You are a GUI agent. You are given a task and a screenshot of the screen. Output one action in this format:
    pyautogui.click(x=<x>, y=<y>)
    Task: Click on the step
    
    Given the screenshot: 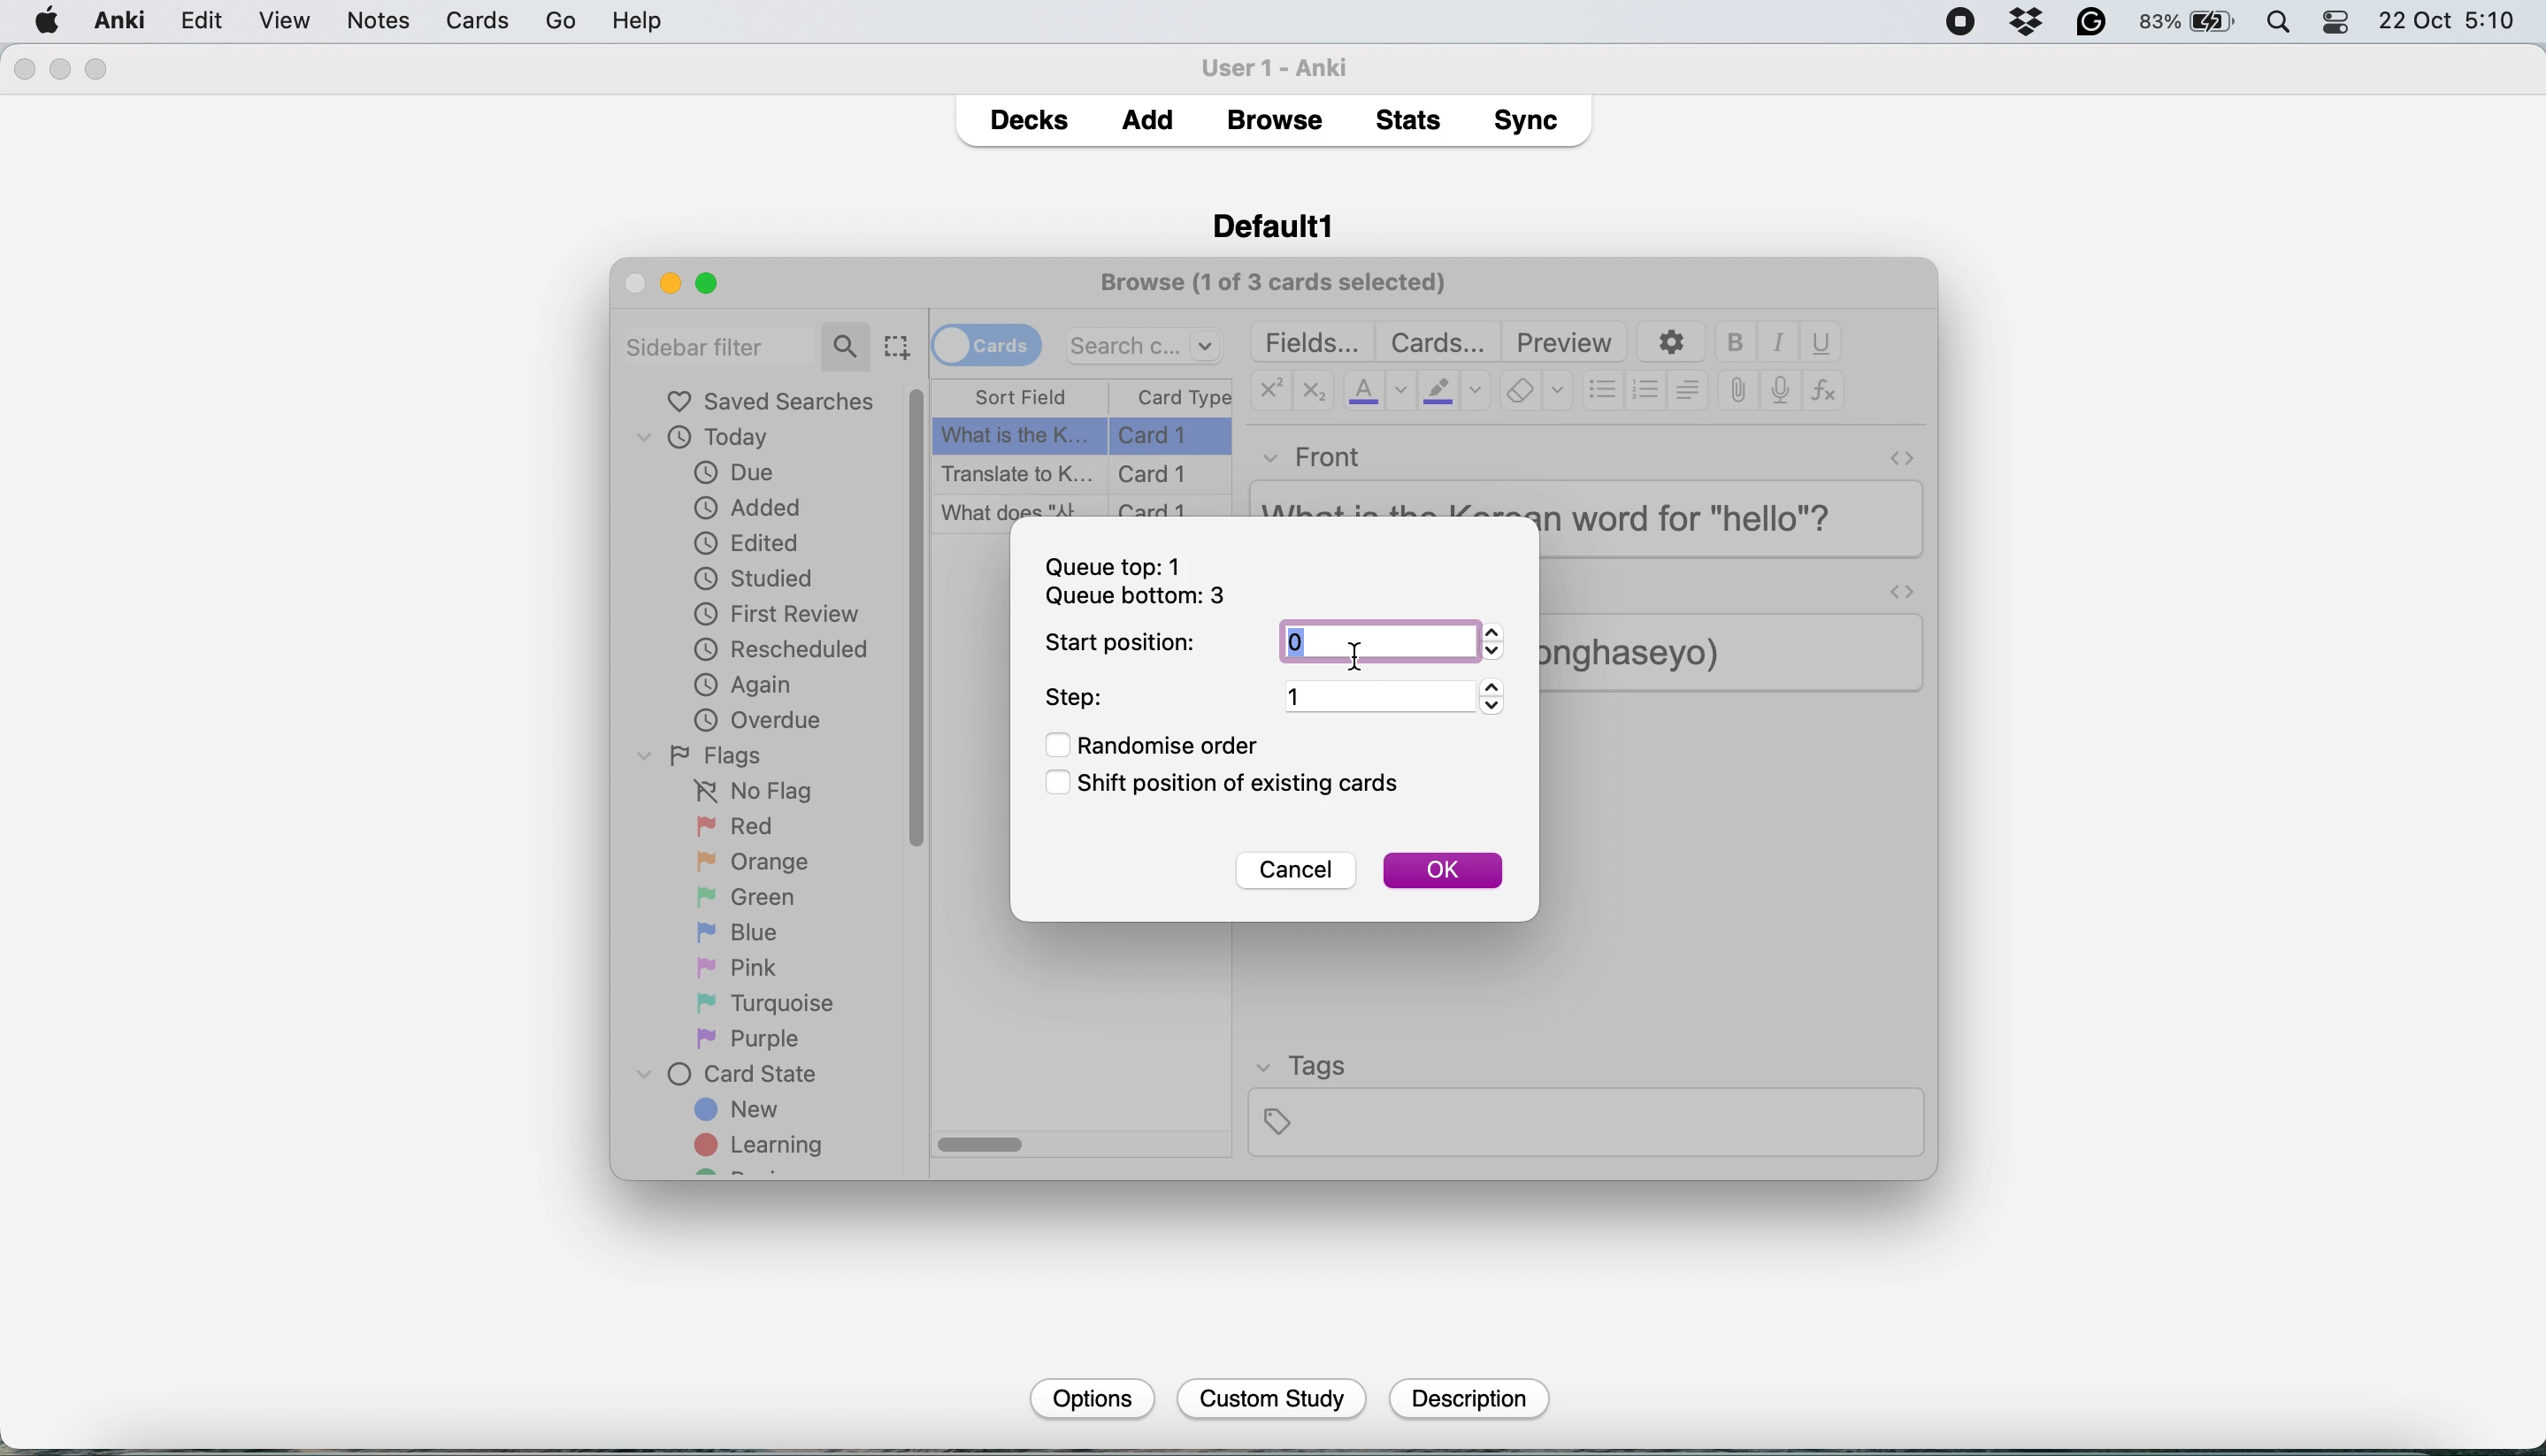 What is the action you would take?
    pyautogui.click(x=1391, y=695)
    